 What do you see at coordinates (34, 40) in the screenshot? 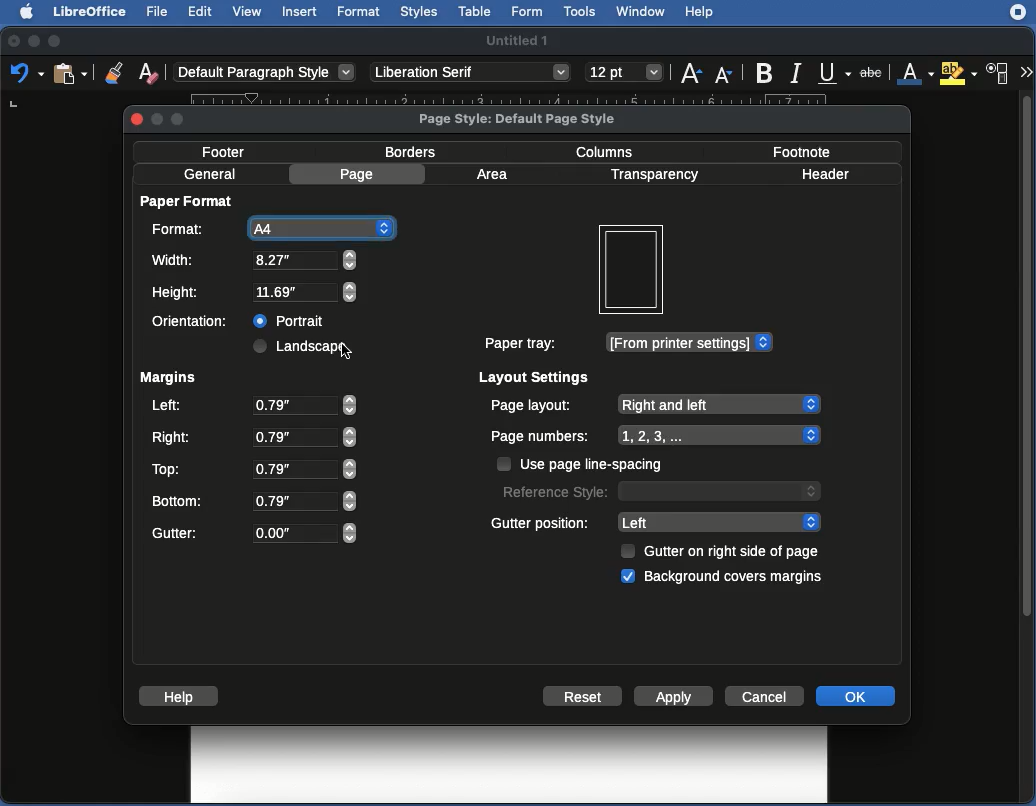
I see `Minimize` at bounding box center [34, 40].